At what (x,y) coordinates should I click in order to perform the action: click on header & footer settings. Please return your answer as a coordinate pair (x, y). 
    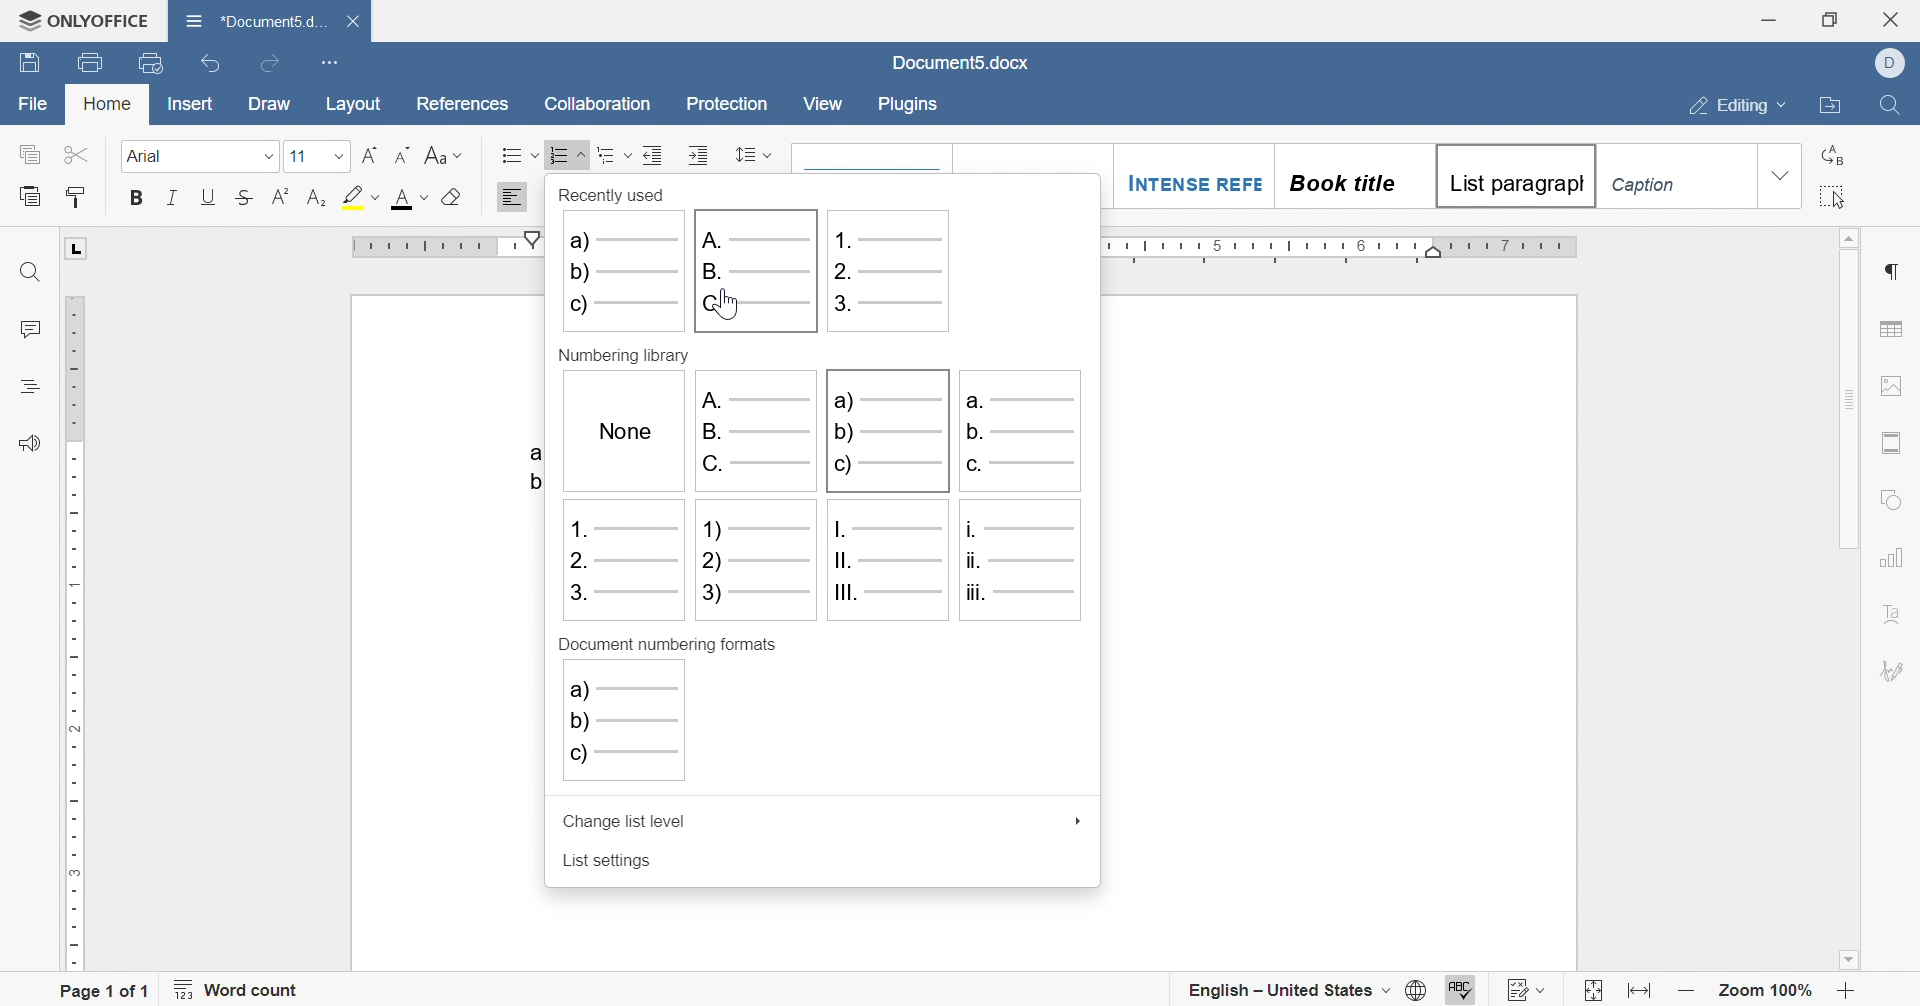
    Looking at the image, I should click on (1891, 441).